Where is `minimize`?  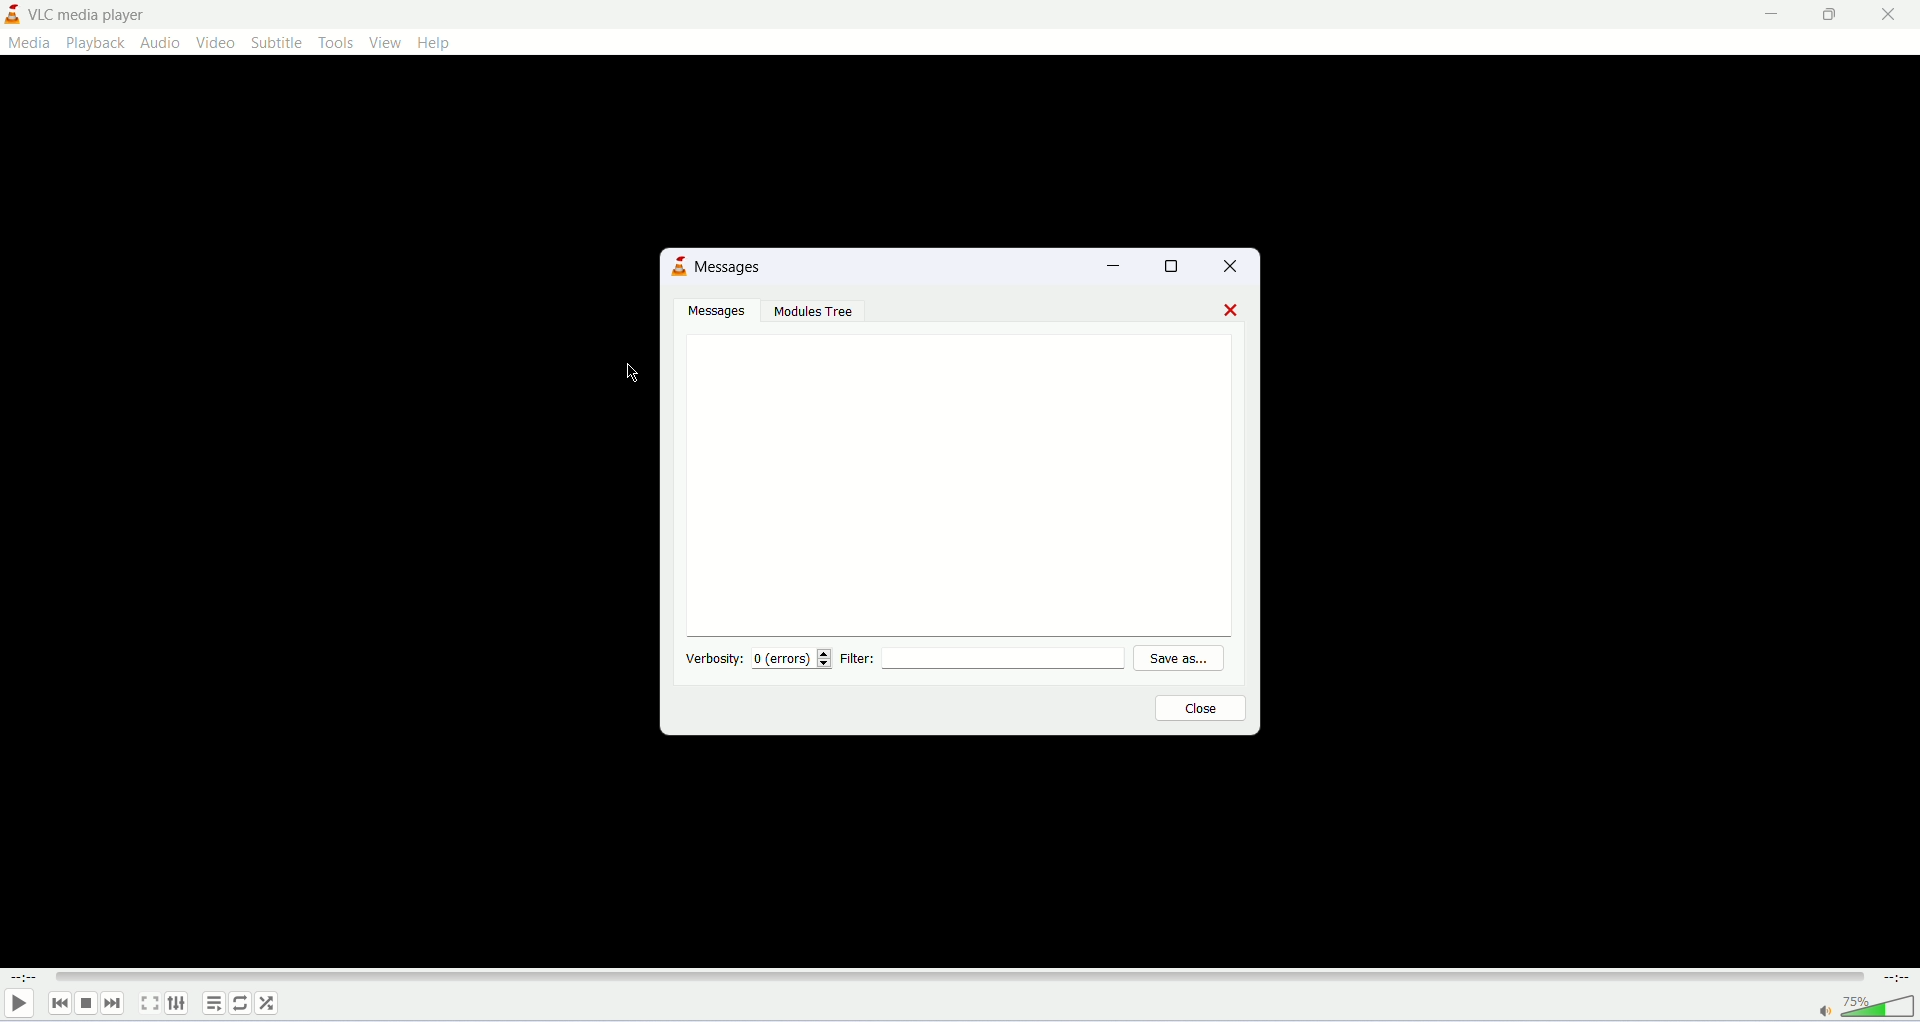
minimize is located at coordinates (1111, 264).